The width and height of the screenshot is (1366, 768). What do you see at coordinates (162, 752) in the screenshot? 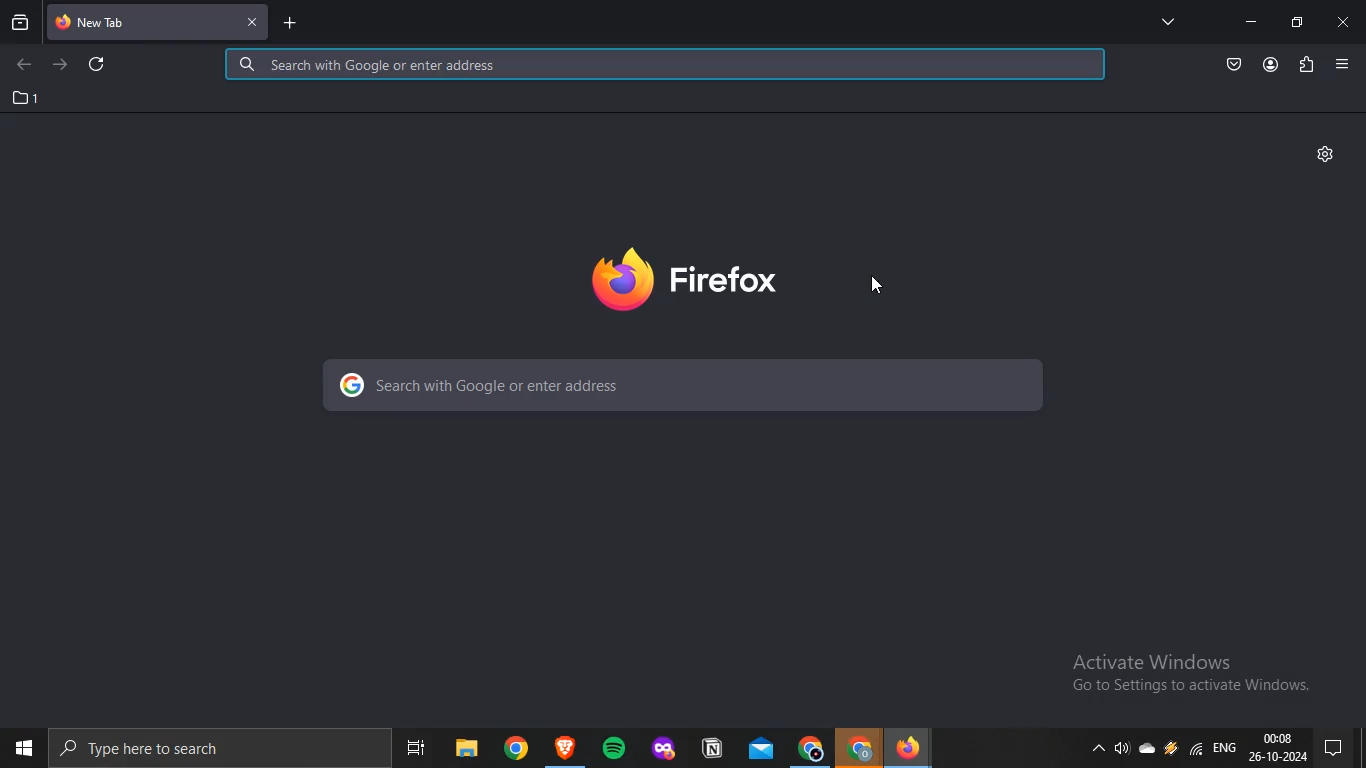
I see `Type here to search` at bounding box center [162, 752].